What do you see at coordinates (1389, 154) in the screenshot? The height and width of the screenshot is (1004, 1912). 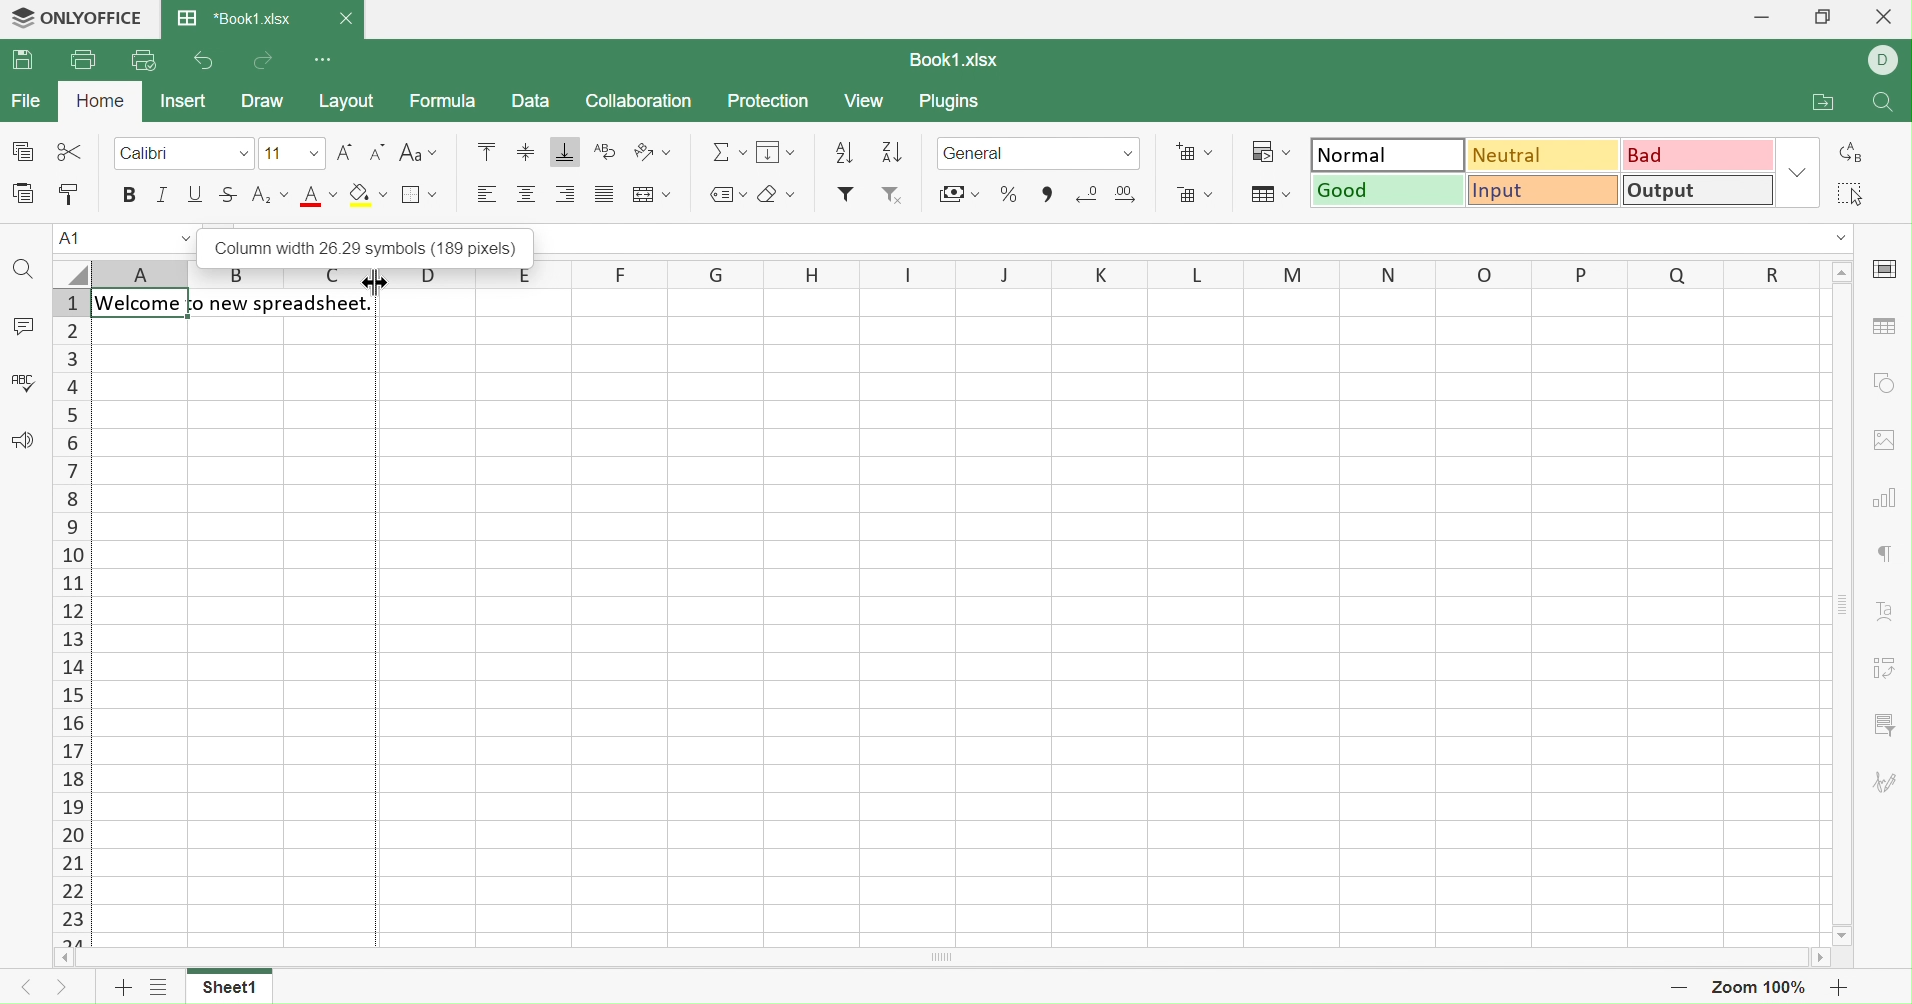 I see `Normal` at bounding box center [1389, 154].